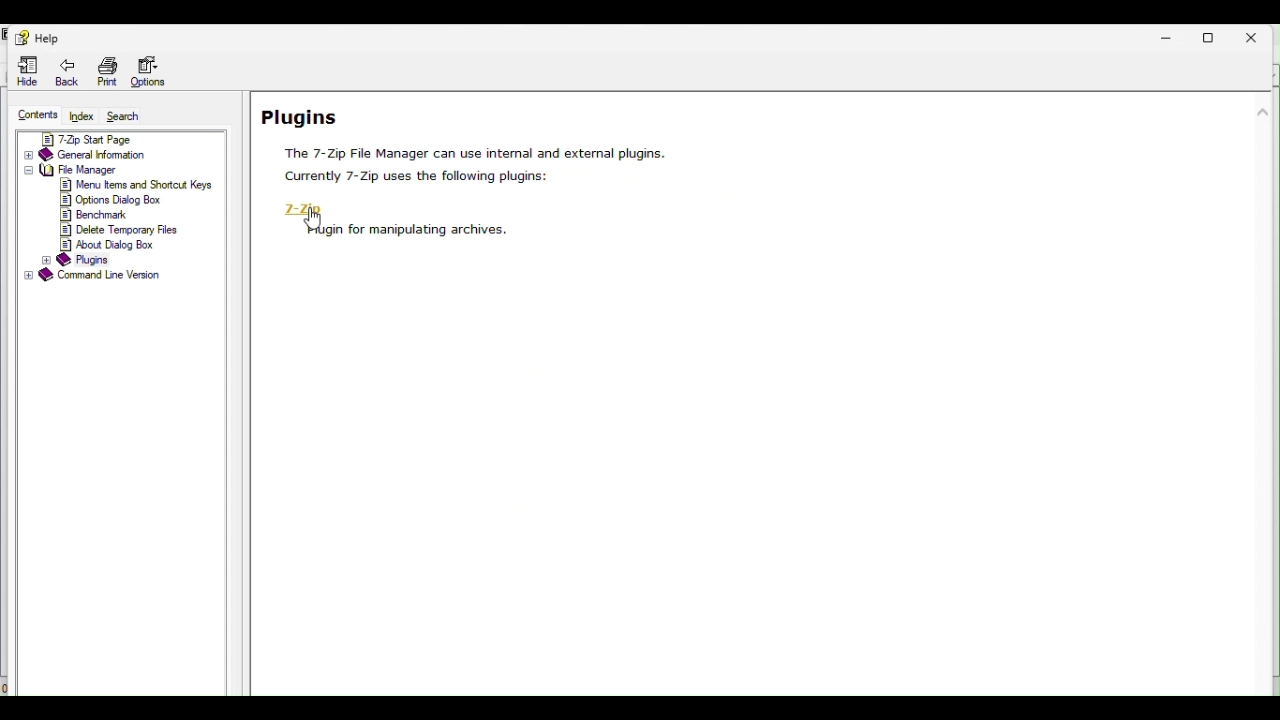 Image resolution: width=1280 pixels, height=720 pixels. I want to click on Hide, so click(23, 73).